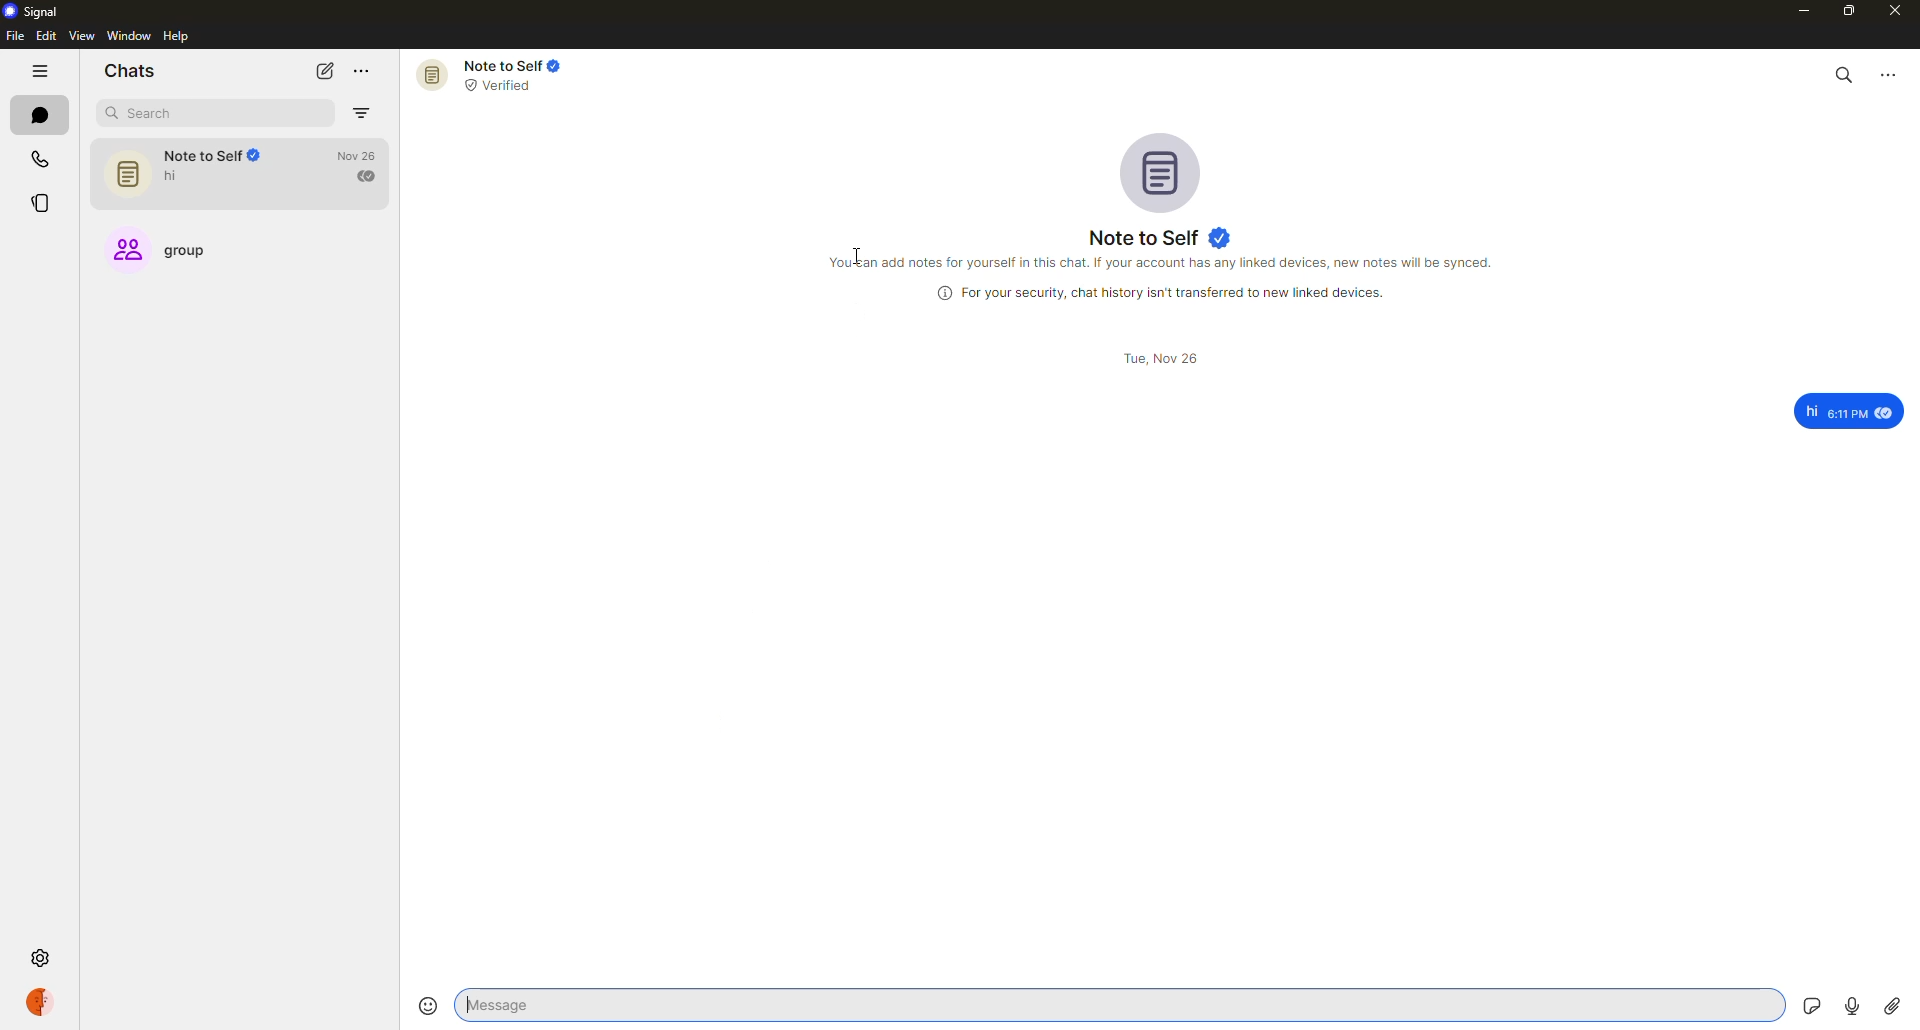 This screenshot has width=1920, height=1030. I want to click on info, so click(1161, 265).